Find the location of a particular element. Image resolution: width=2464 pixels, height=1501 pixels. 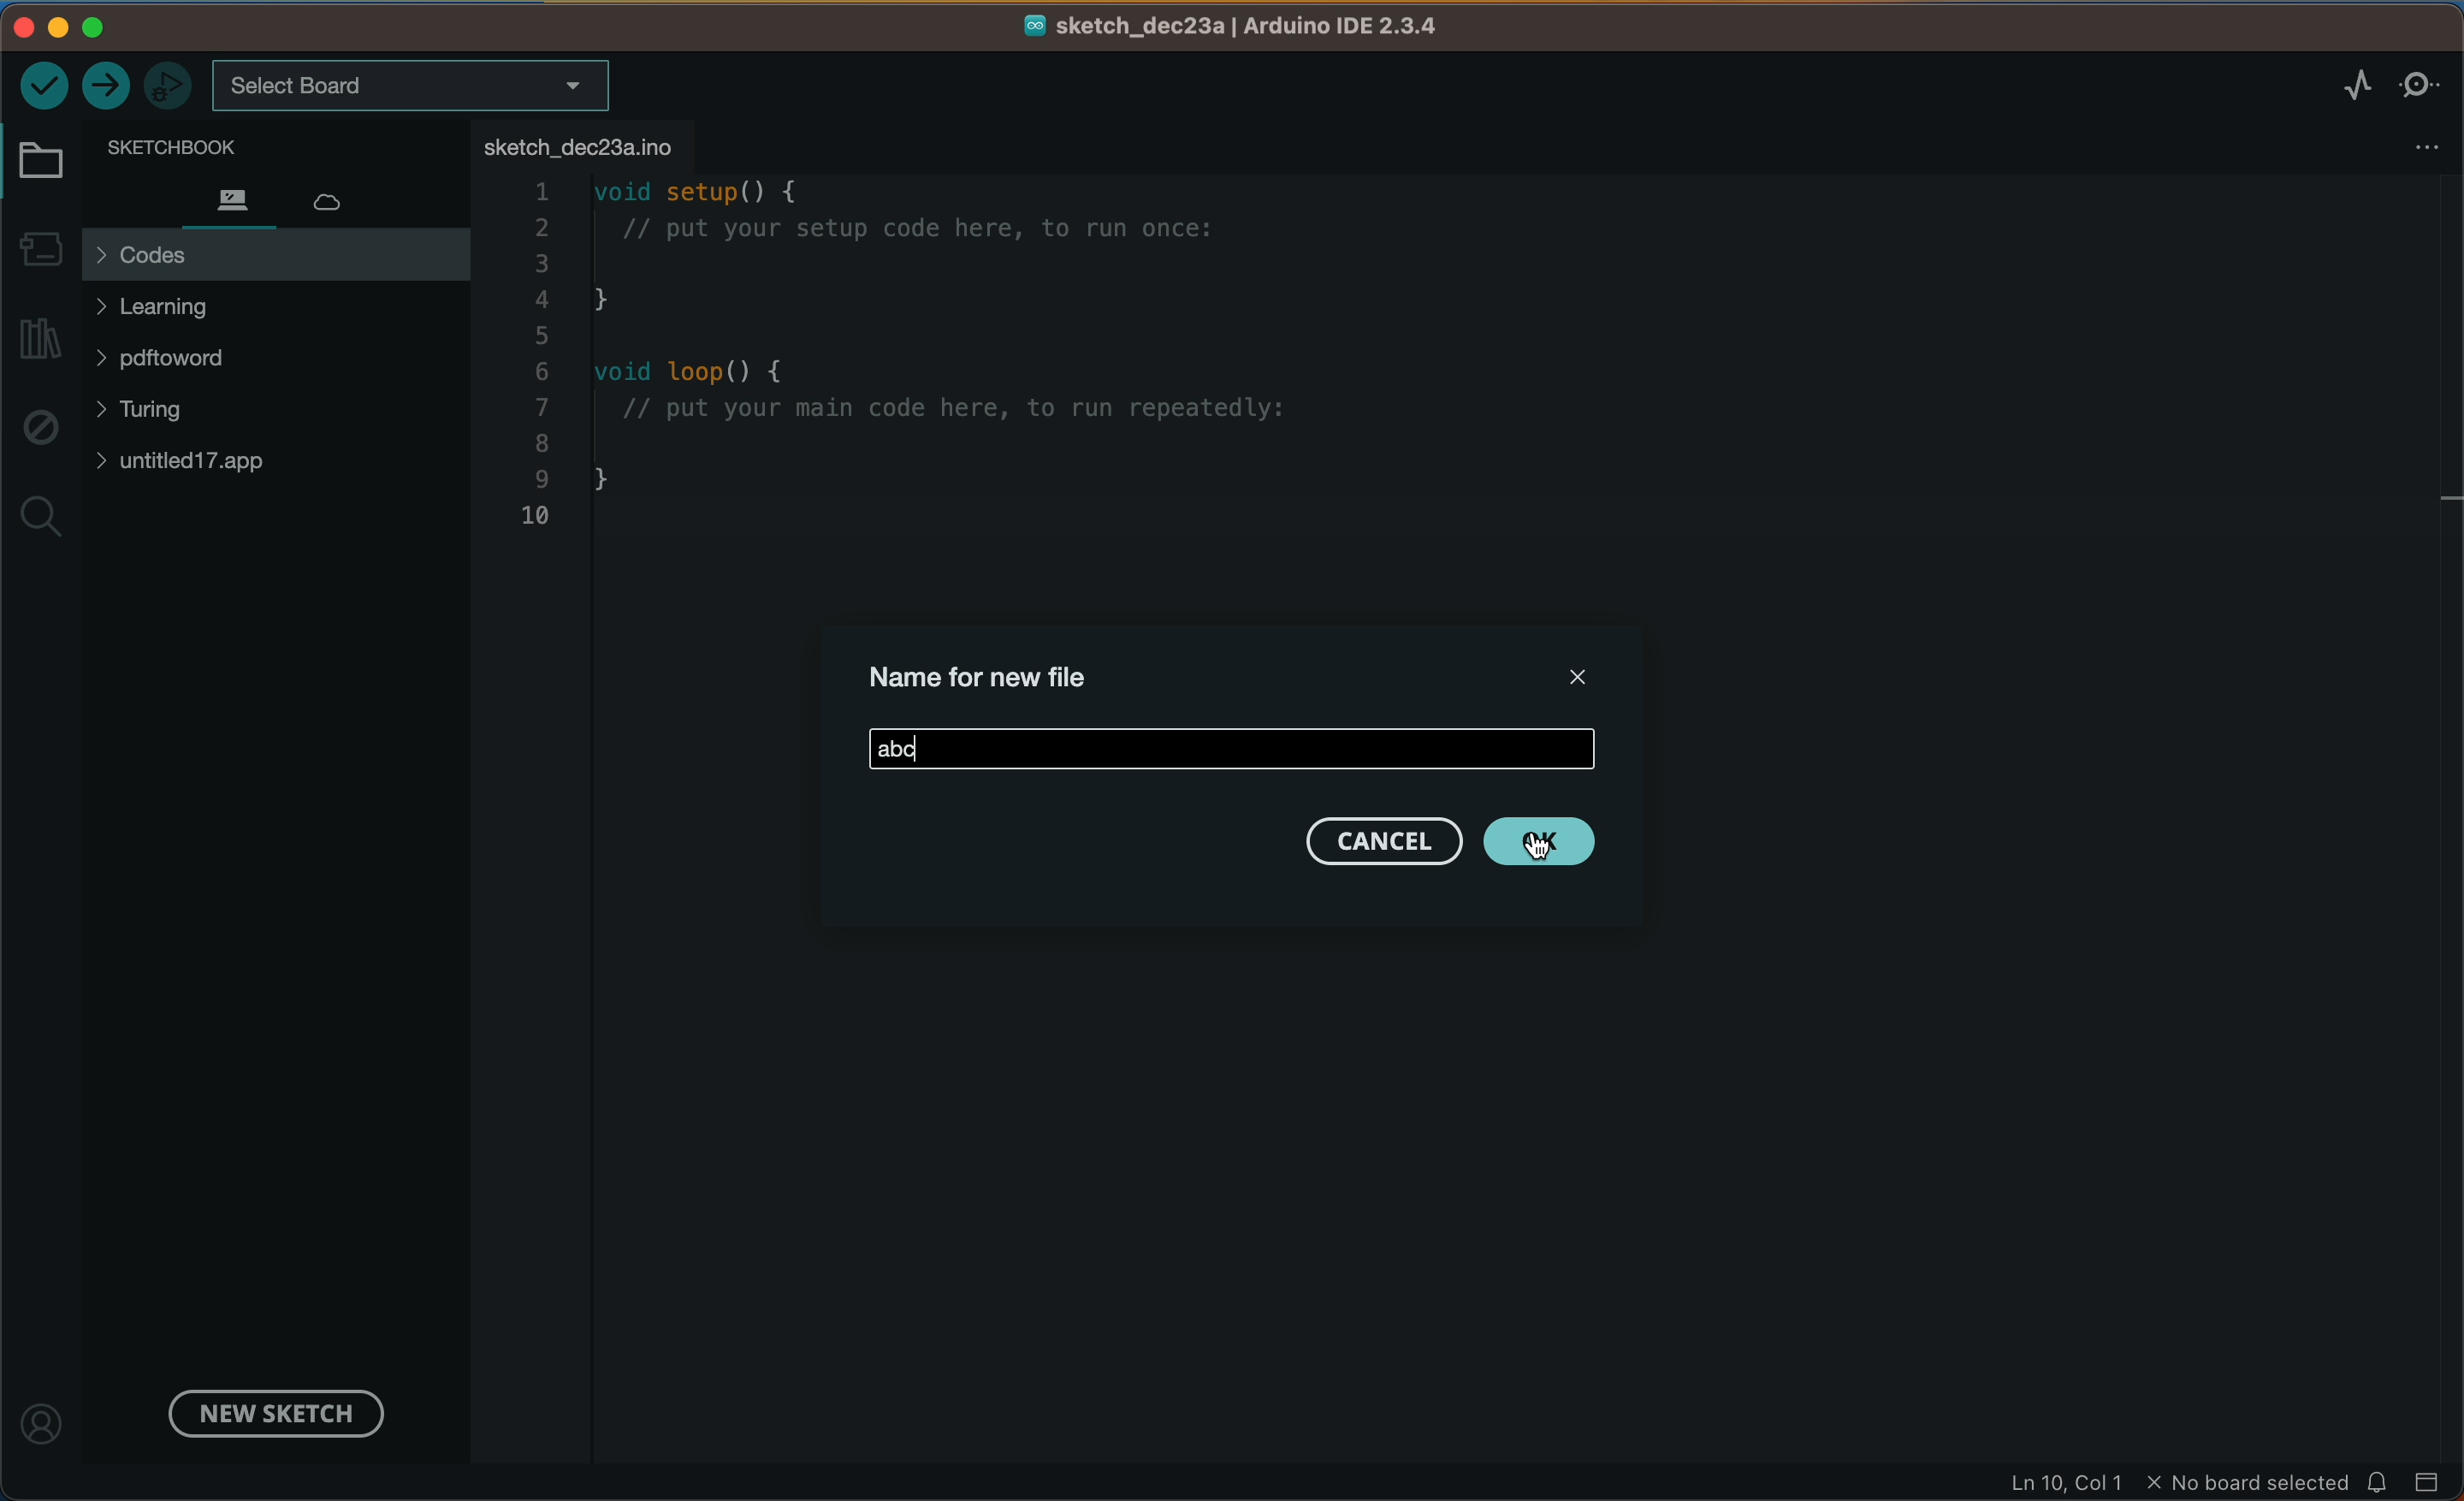

abc is located at coordinates (1232, 748).